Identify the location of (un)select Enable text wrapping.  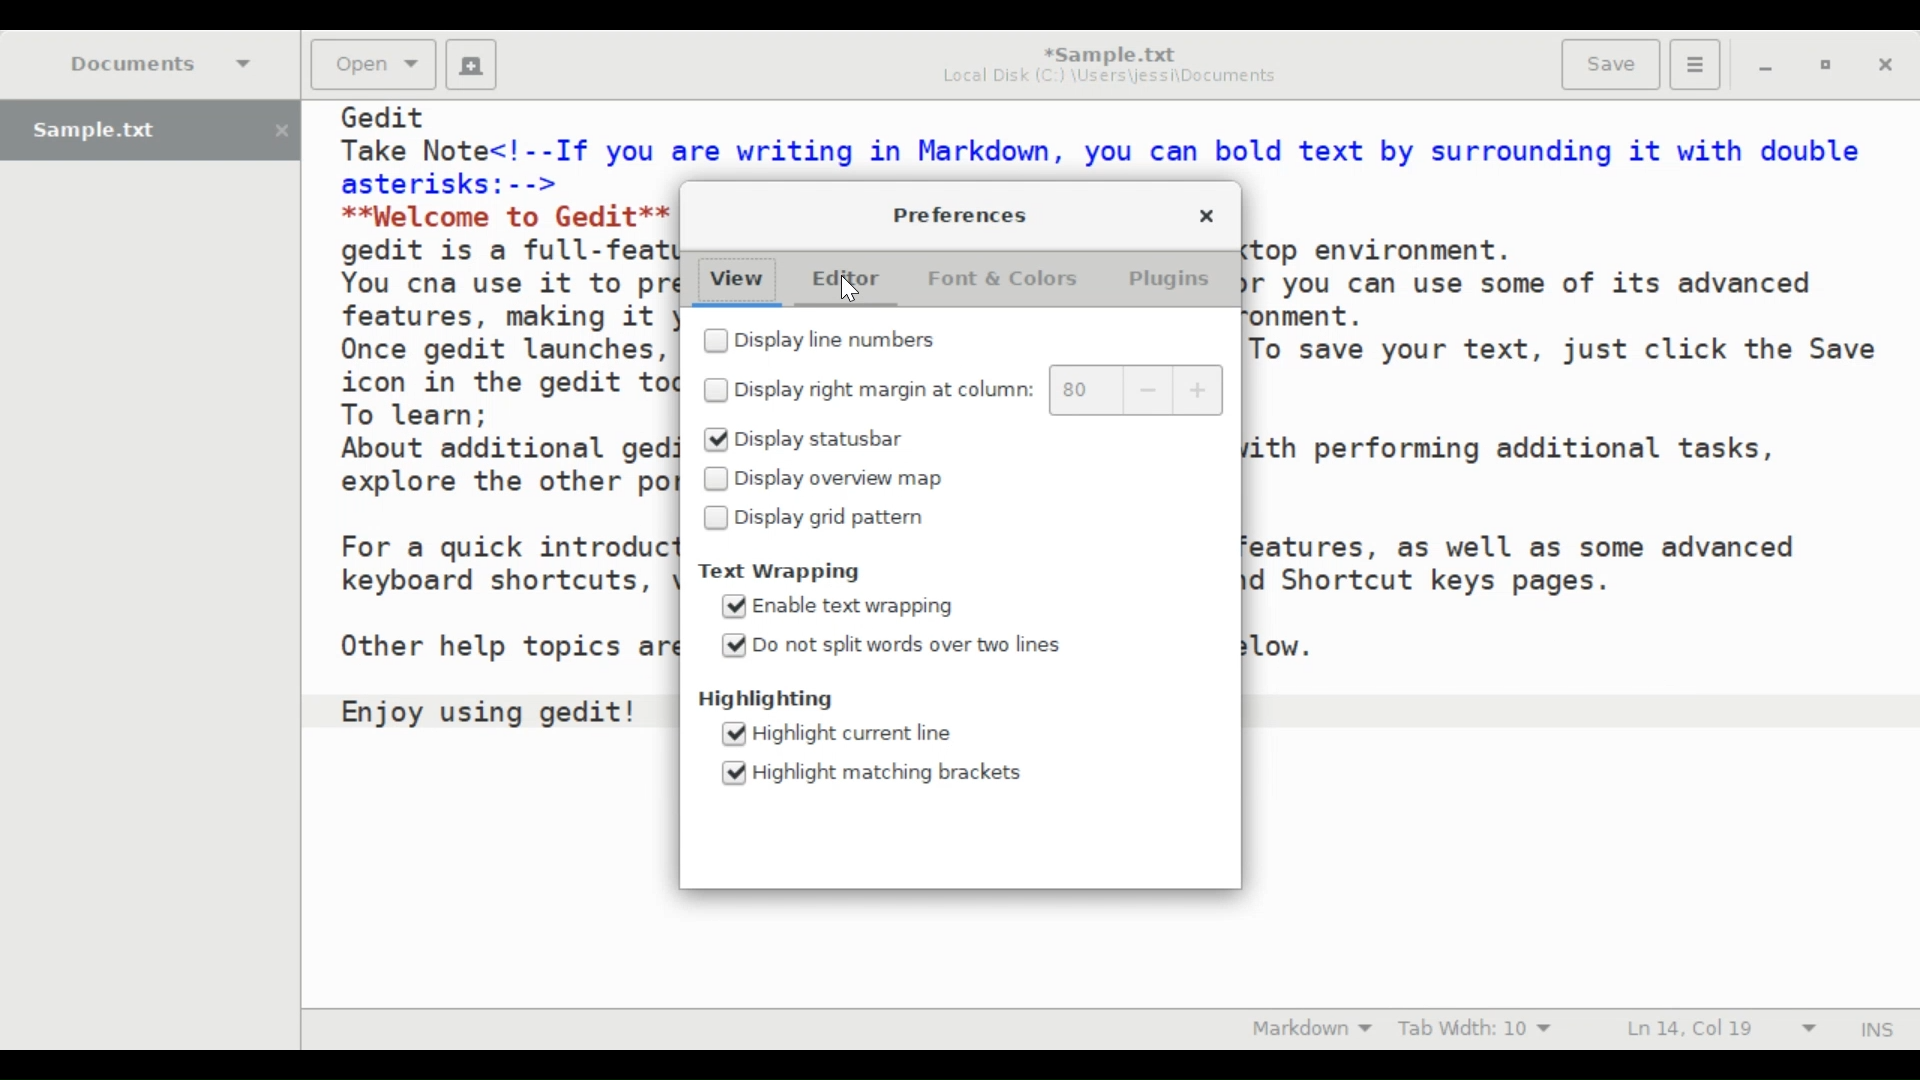
(839, 607).